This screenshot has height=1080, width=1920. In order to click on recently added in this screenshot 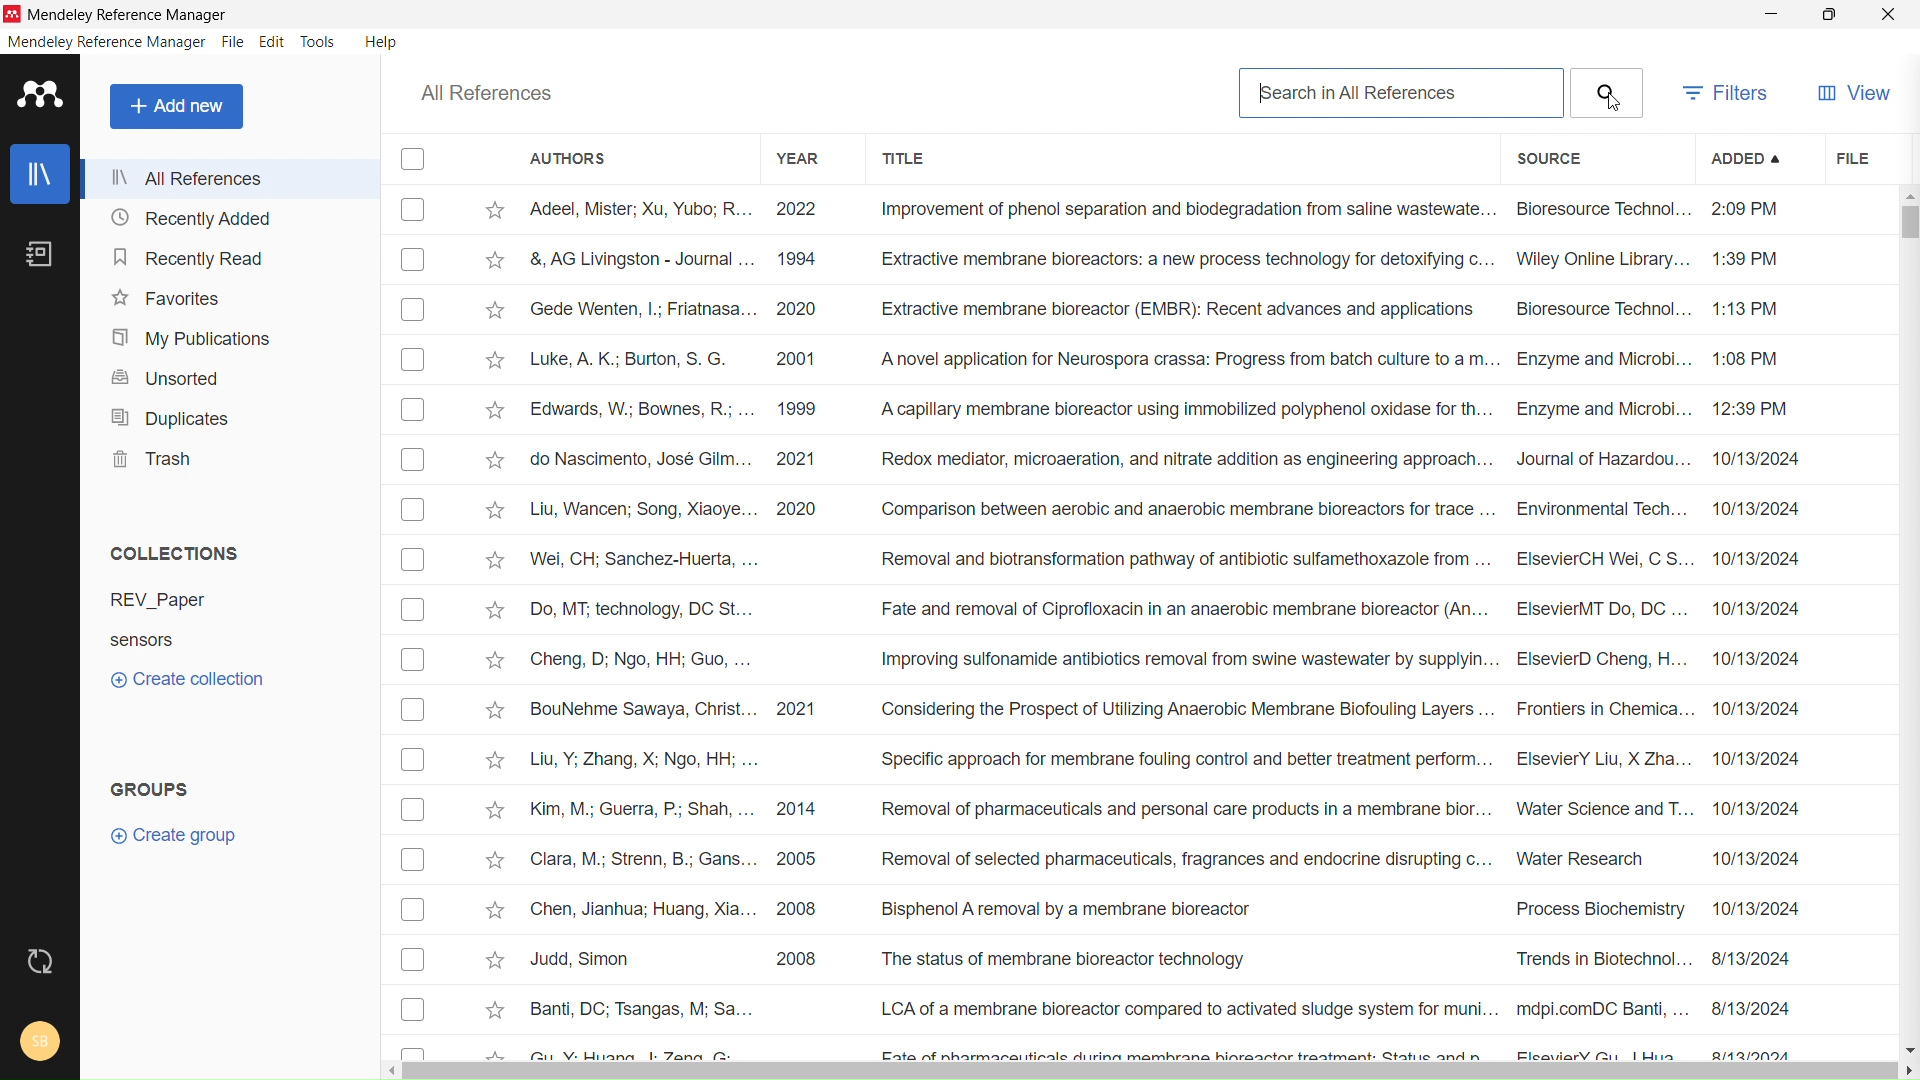, I will do `click(231, 218)`.